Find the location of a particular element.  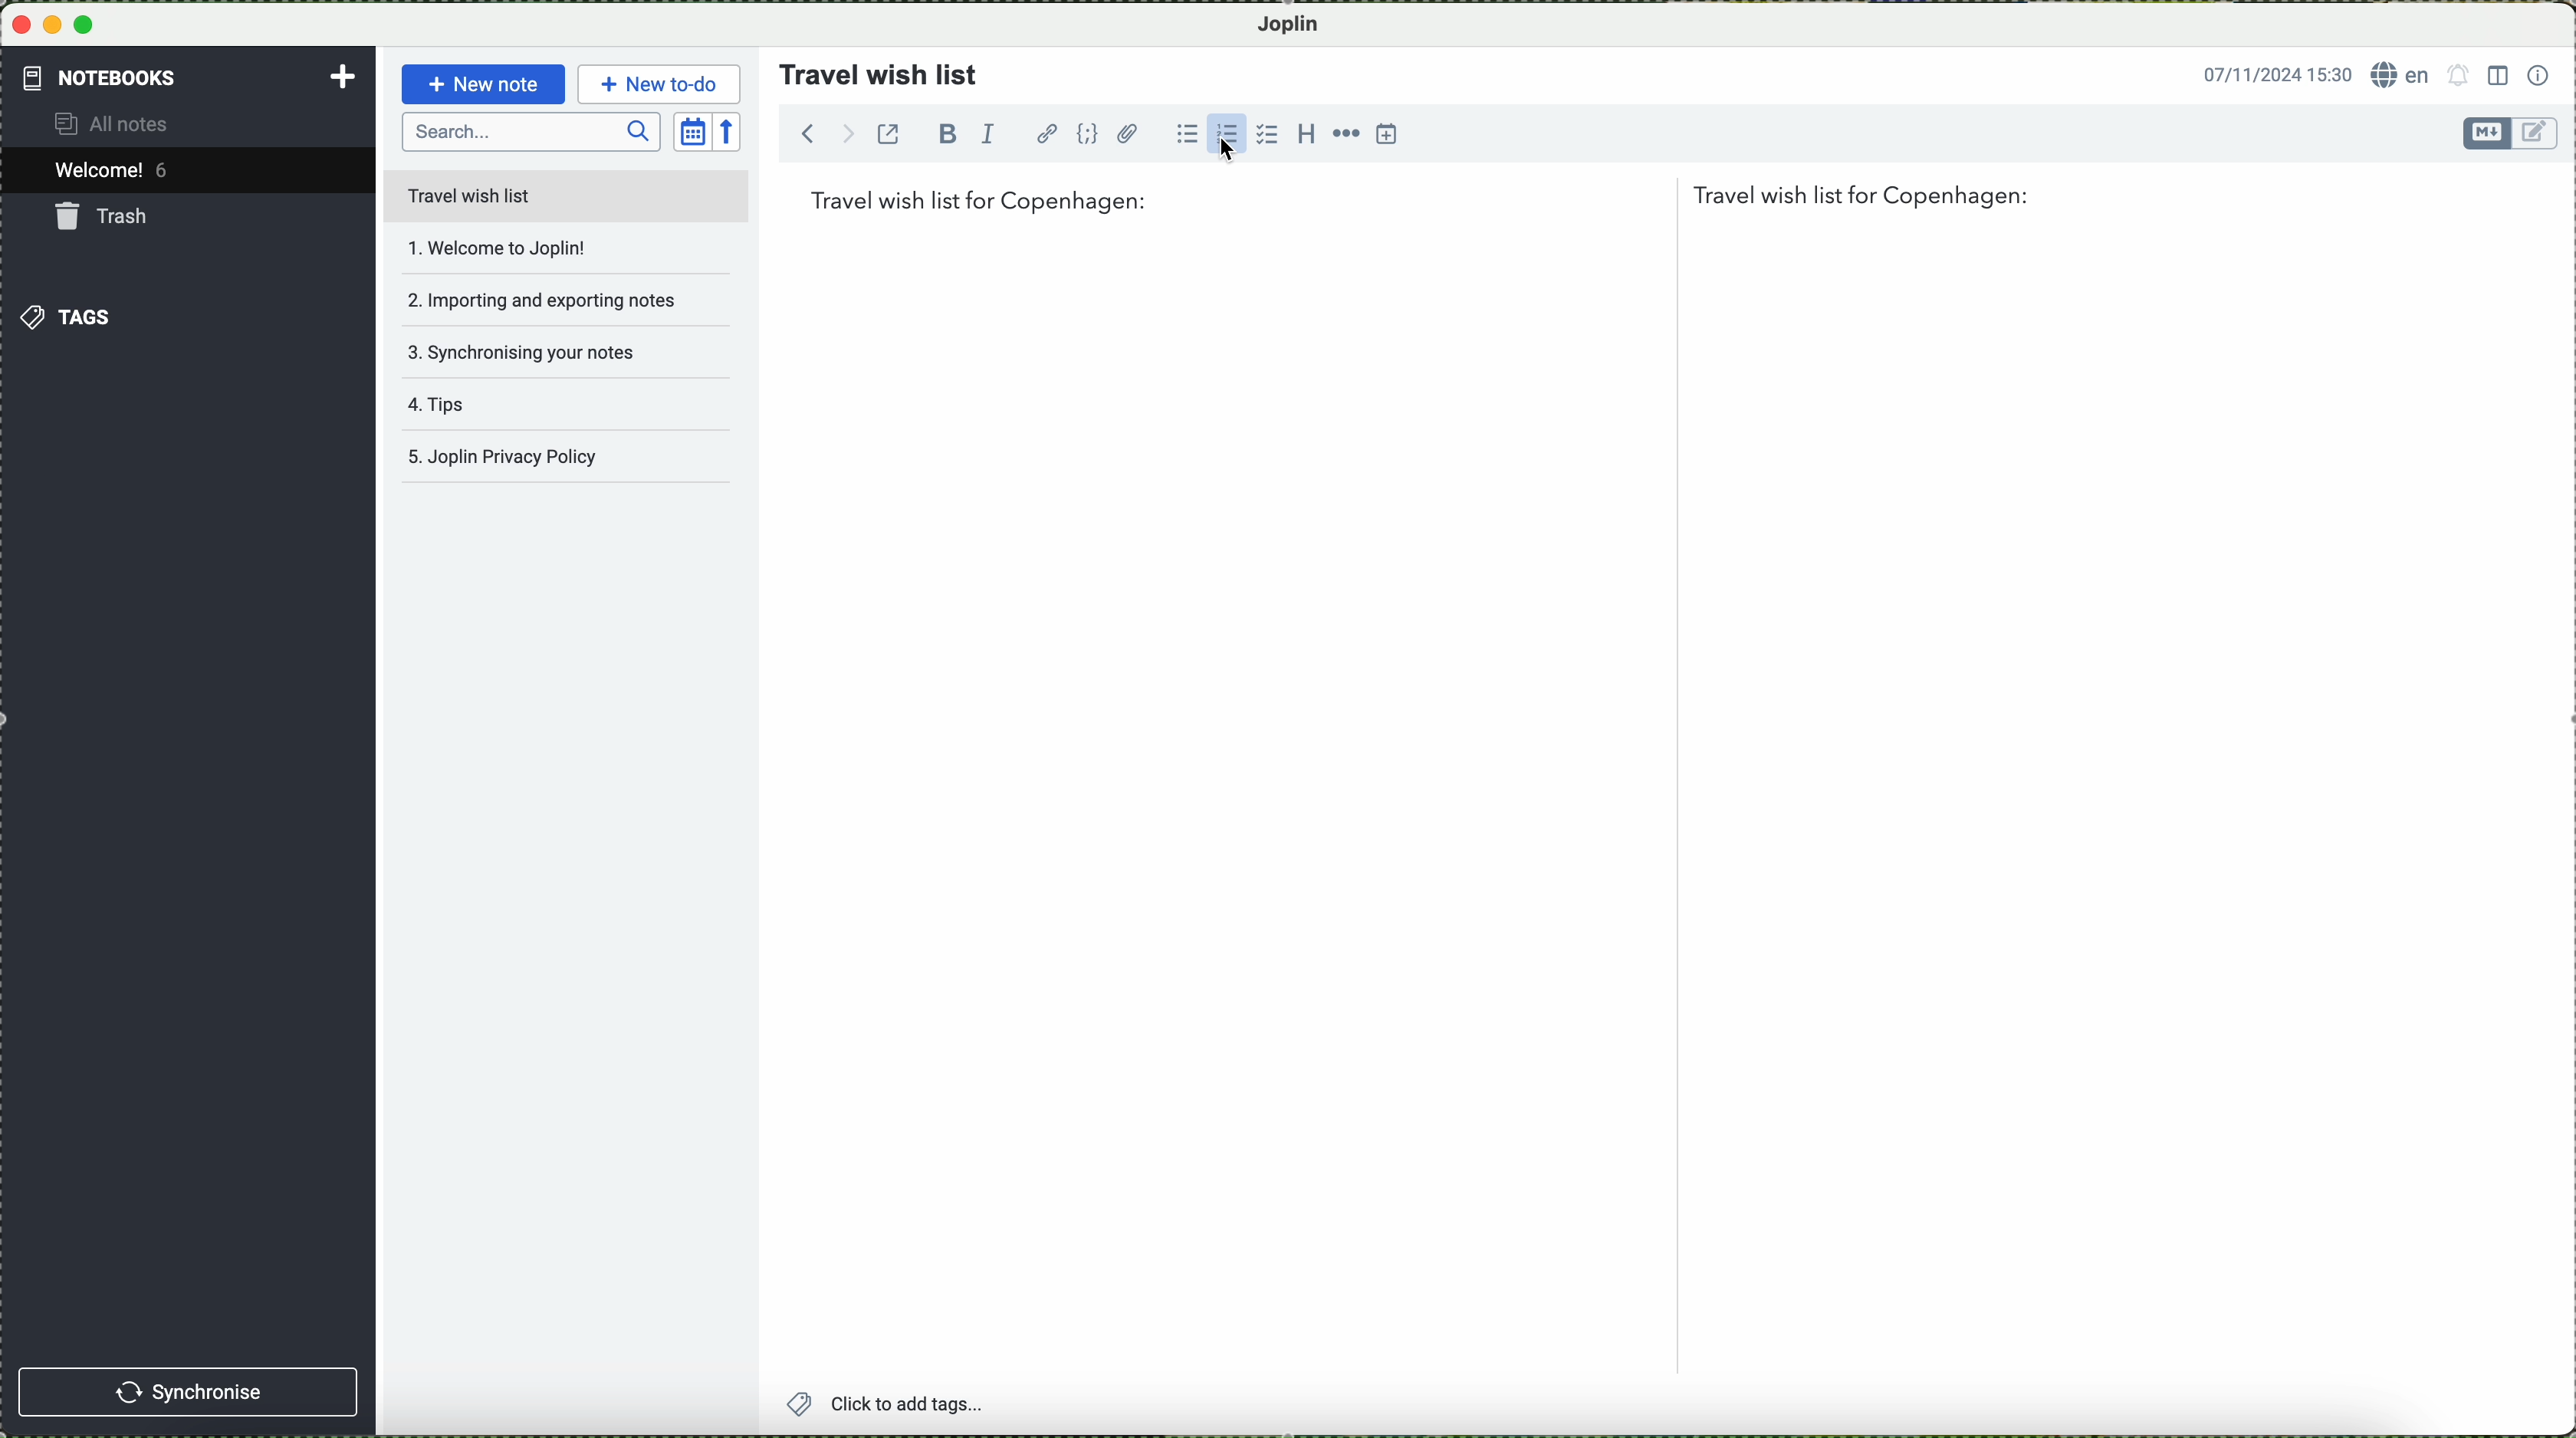

maximize is located at coordinates (89, 25).